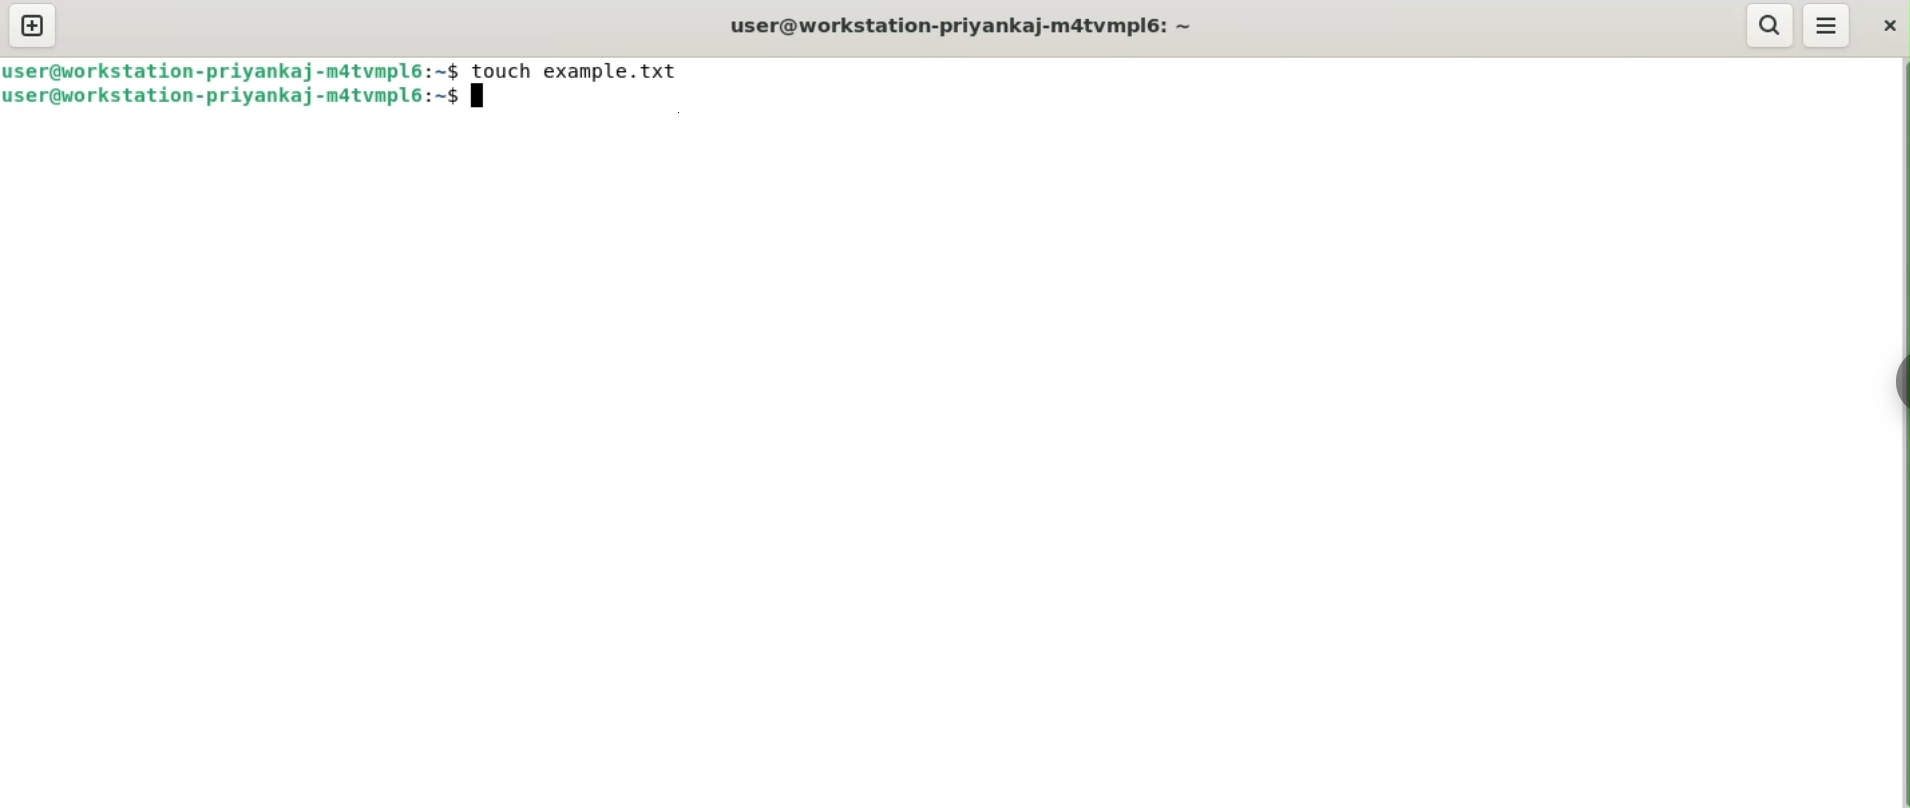 The width and height of the screenshot is (1910, 808). Describe the element at coordinates (484, 100) in the screenshot. I see `cursor` at that location.